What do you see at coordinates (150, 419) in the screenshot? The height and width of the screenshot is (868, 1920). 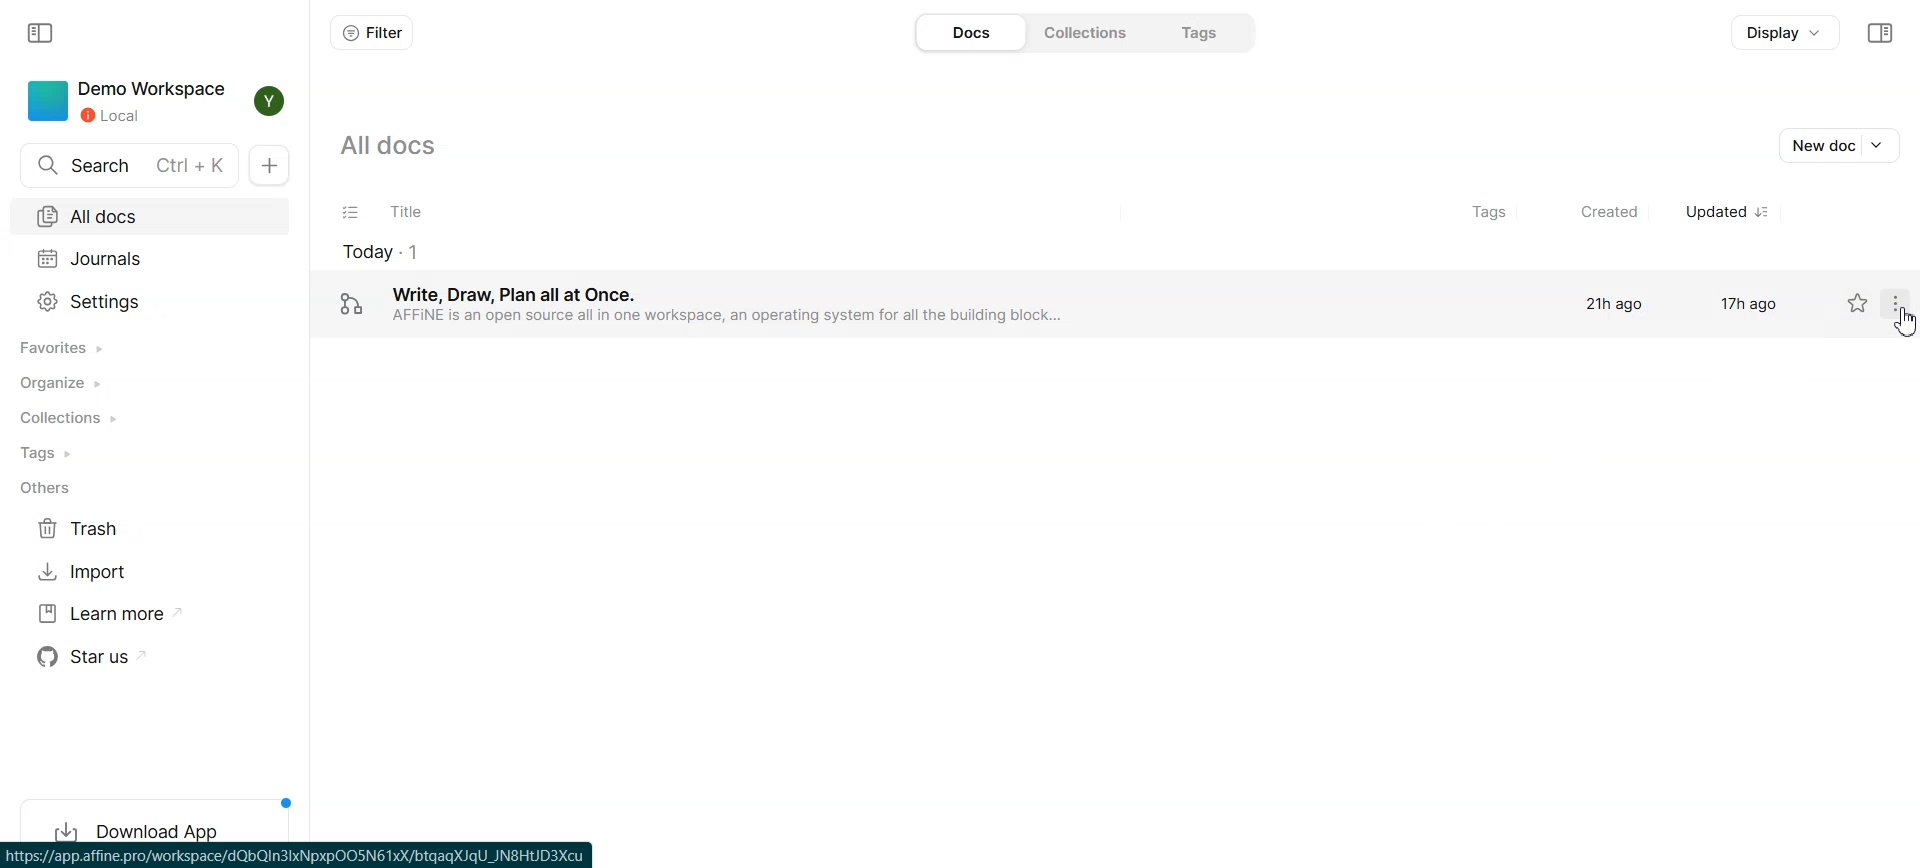 I see `Collections` at bounding box center [150, 419].